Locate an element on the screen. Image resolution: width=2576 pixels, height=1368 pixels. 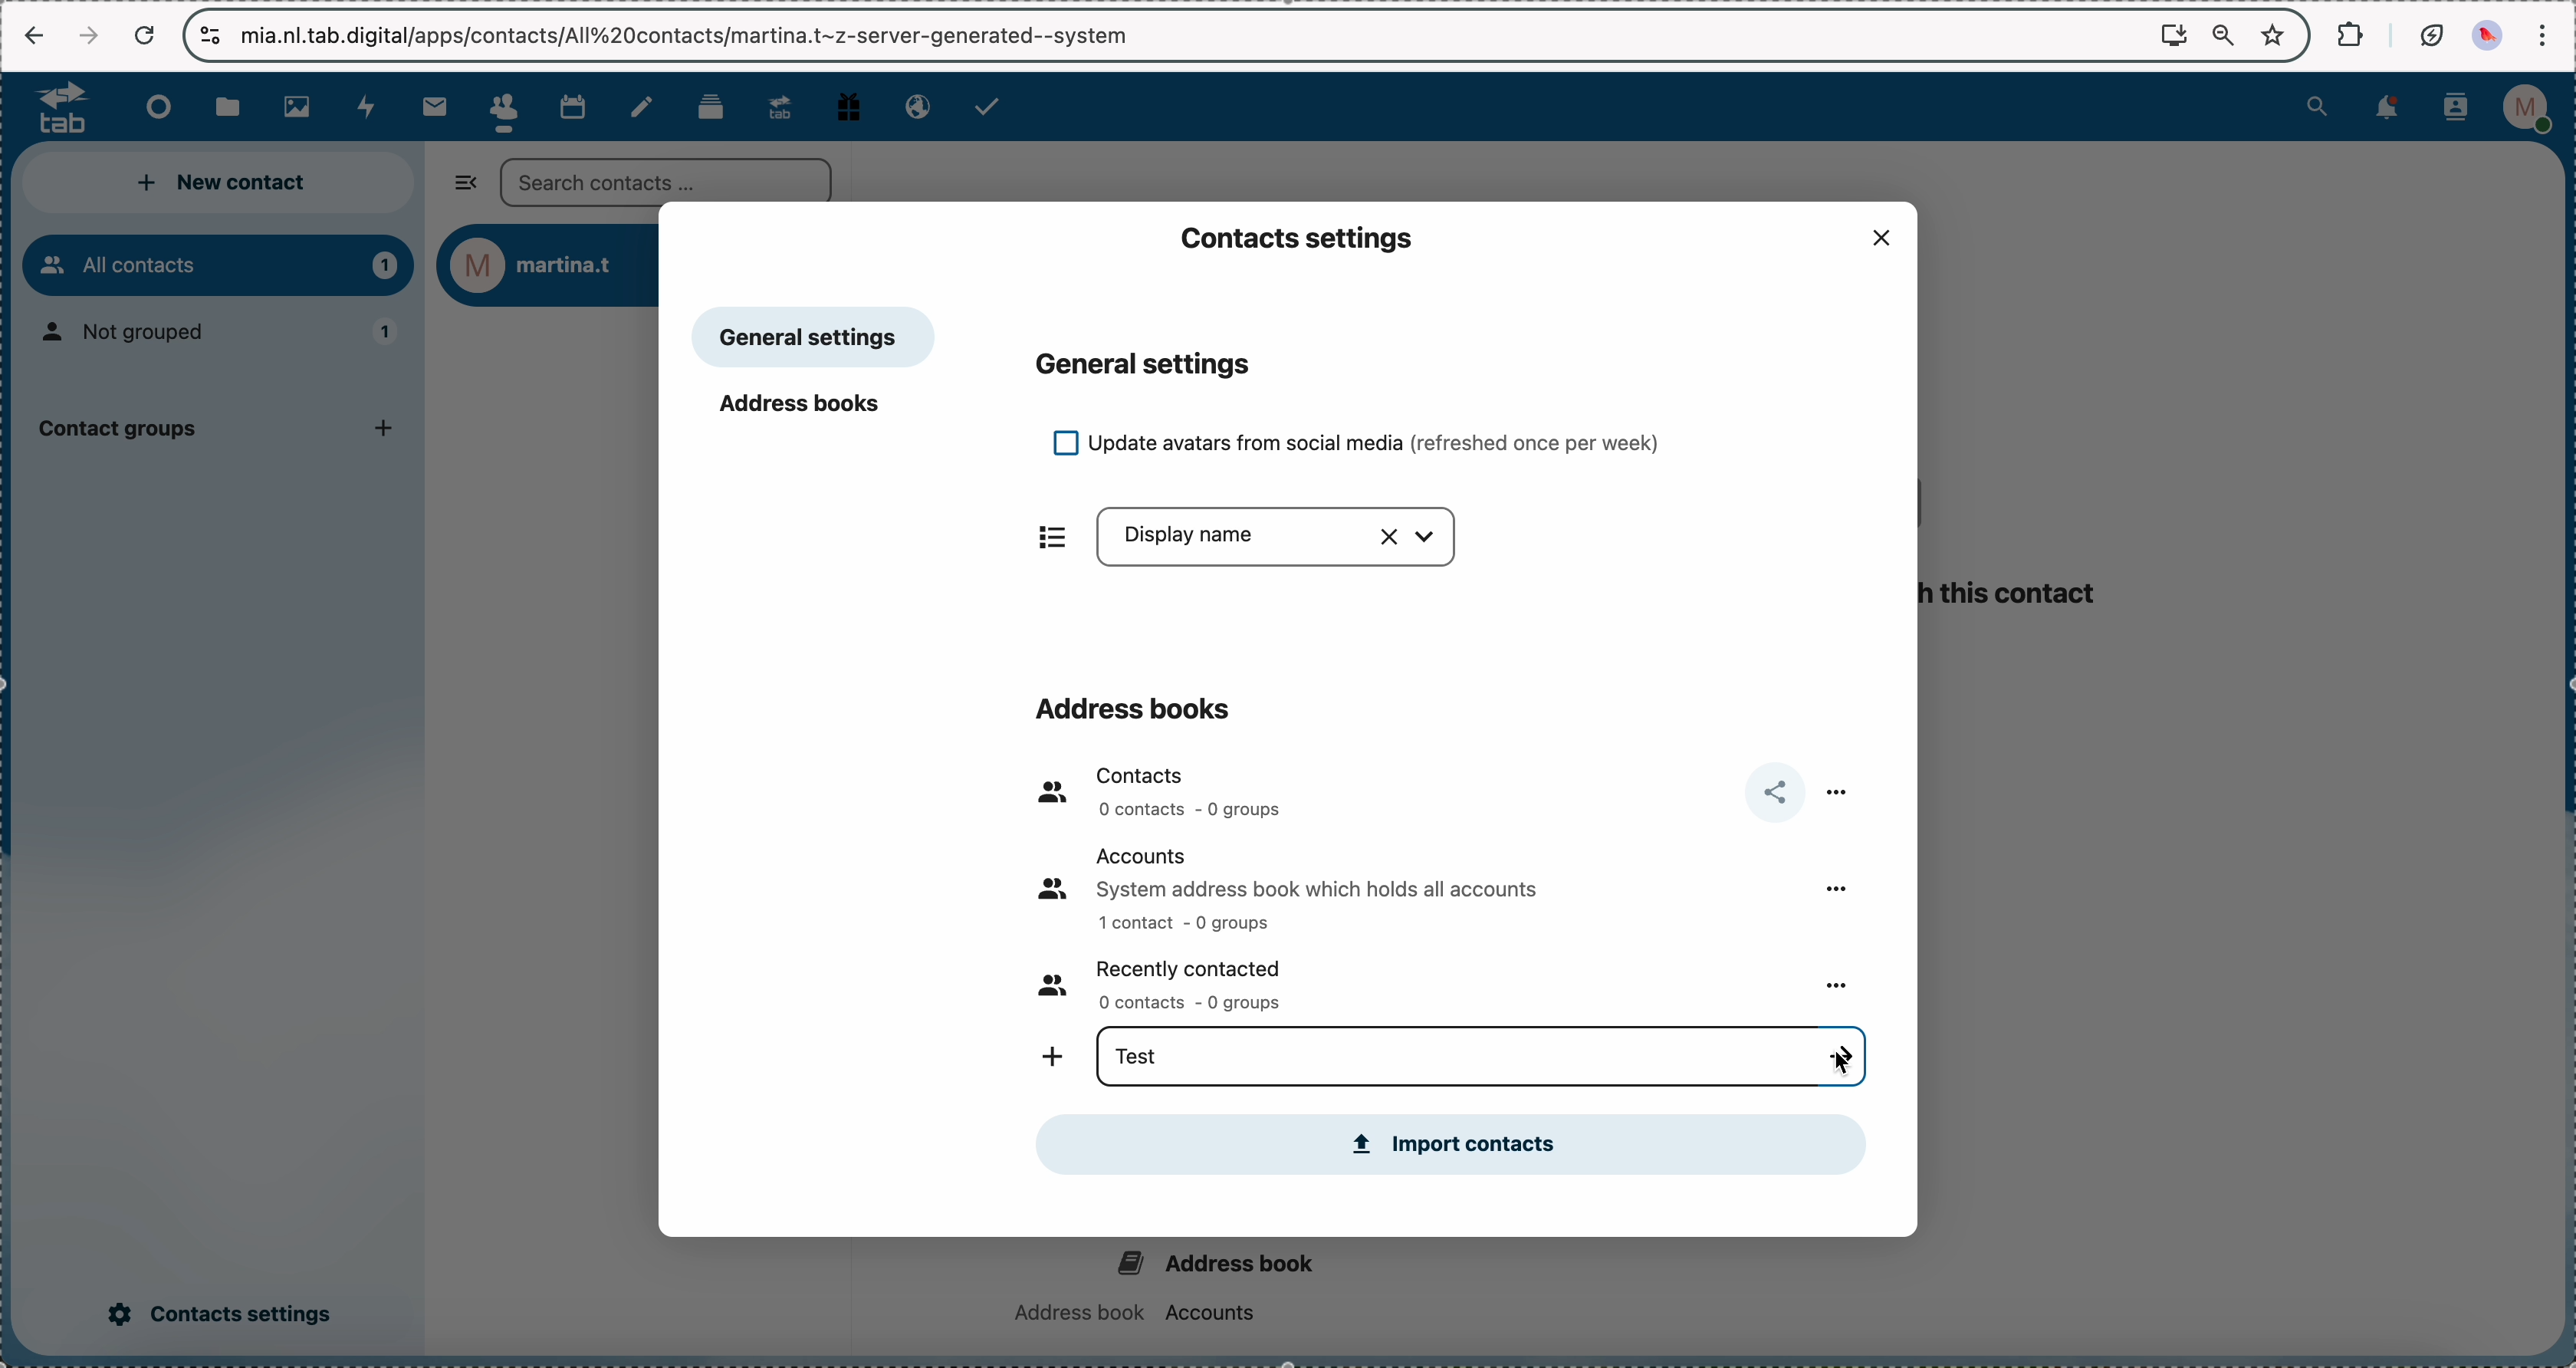
dashboard is located at coordinates (150, 107).